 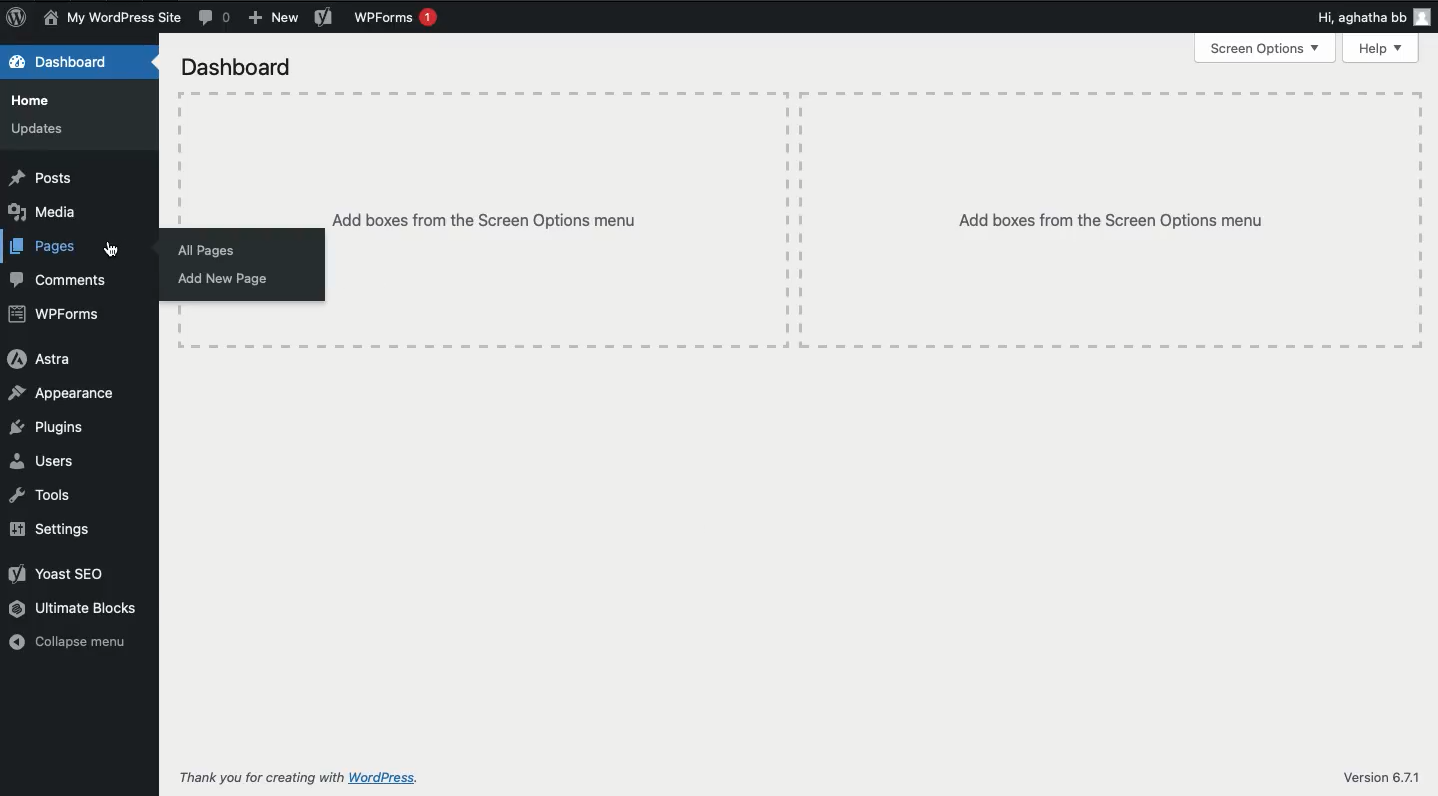 I want to click on Yoast, so click(x=322, y=18).